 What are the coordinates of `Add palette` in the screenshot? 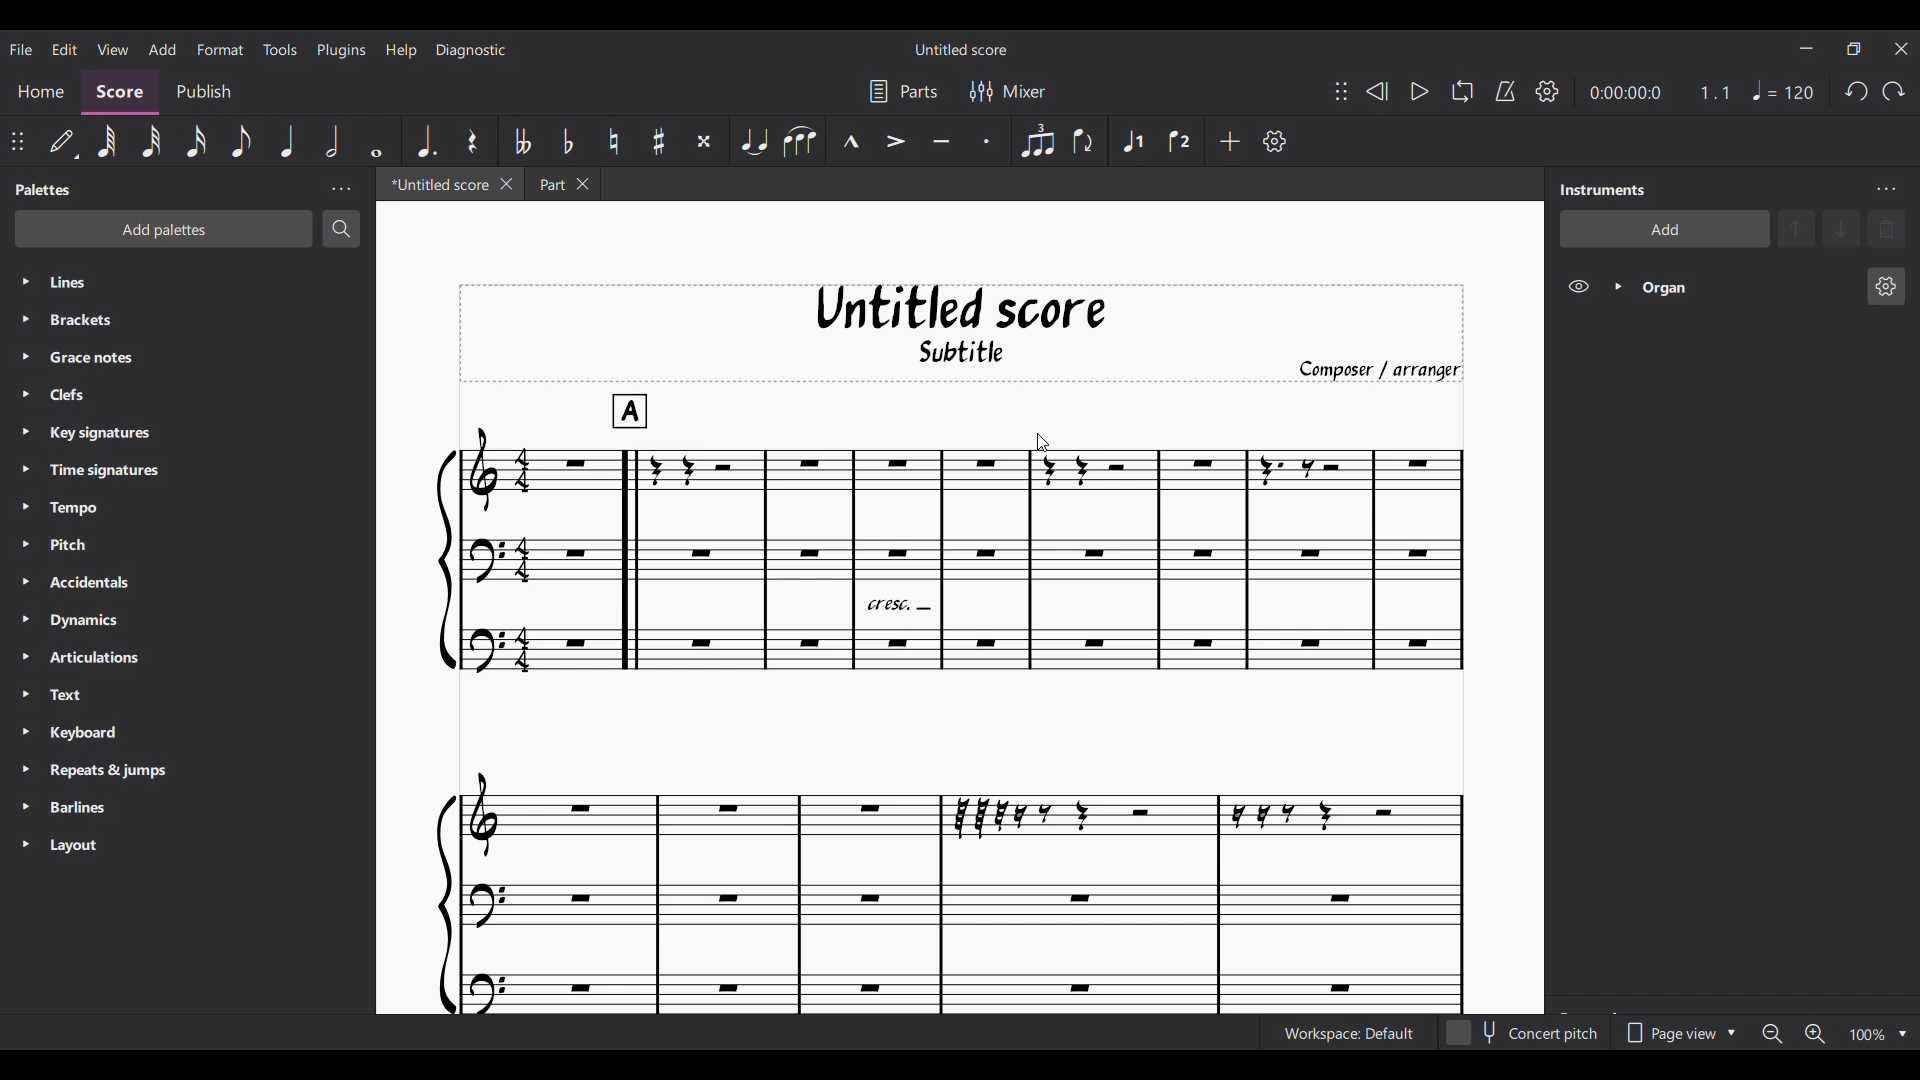 It's located at (164, 229).